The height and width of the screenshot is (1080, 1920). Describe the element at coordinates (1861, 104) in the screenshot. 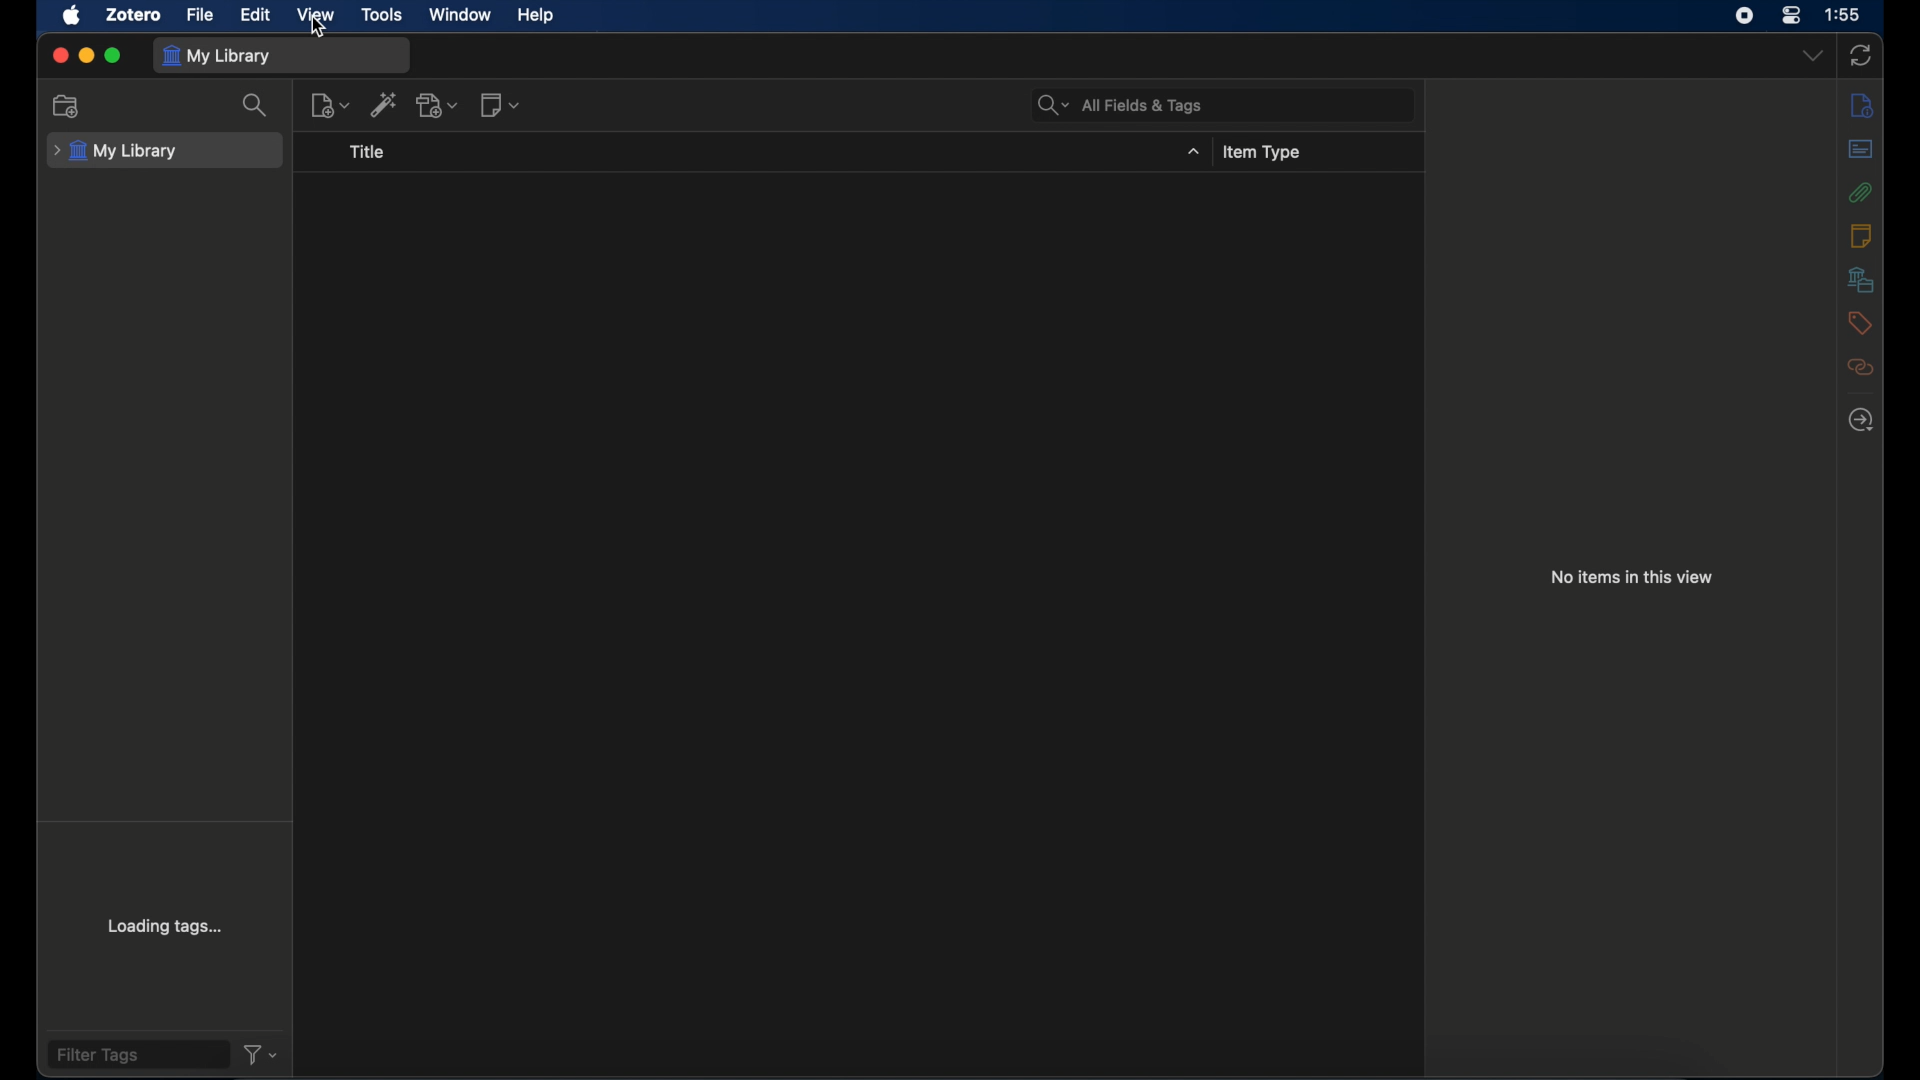

I see `info` at that location.